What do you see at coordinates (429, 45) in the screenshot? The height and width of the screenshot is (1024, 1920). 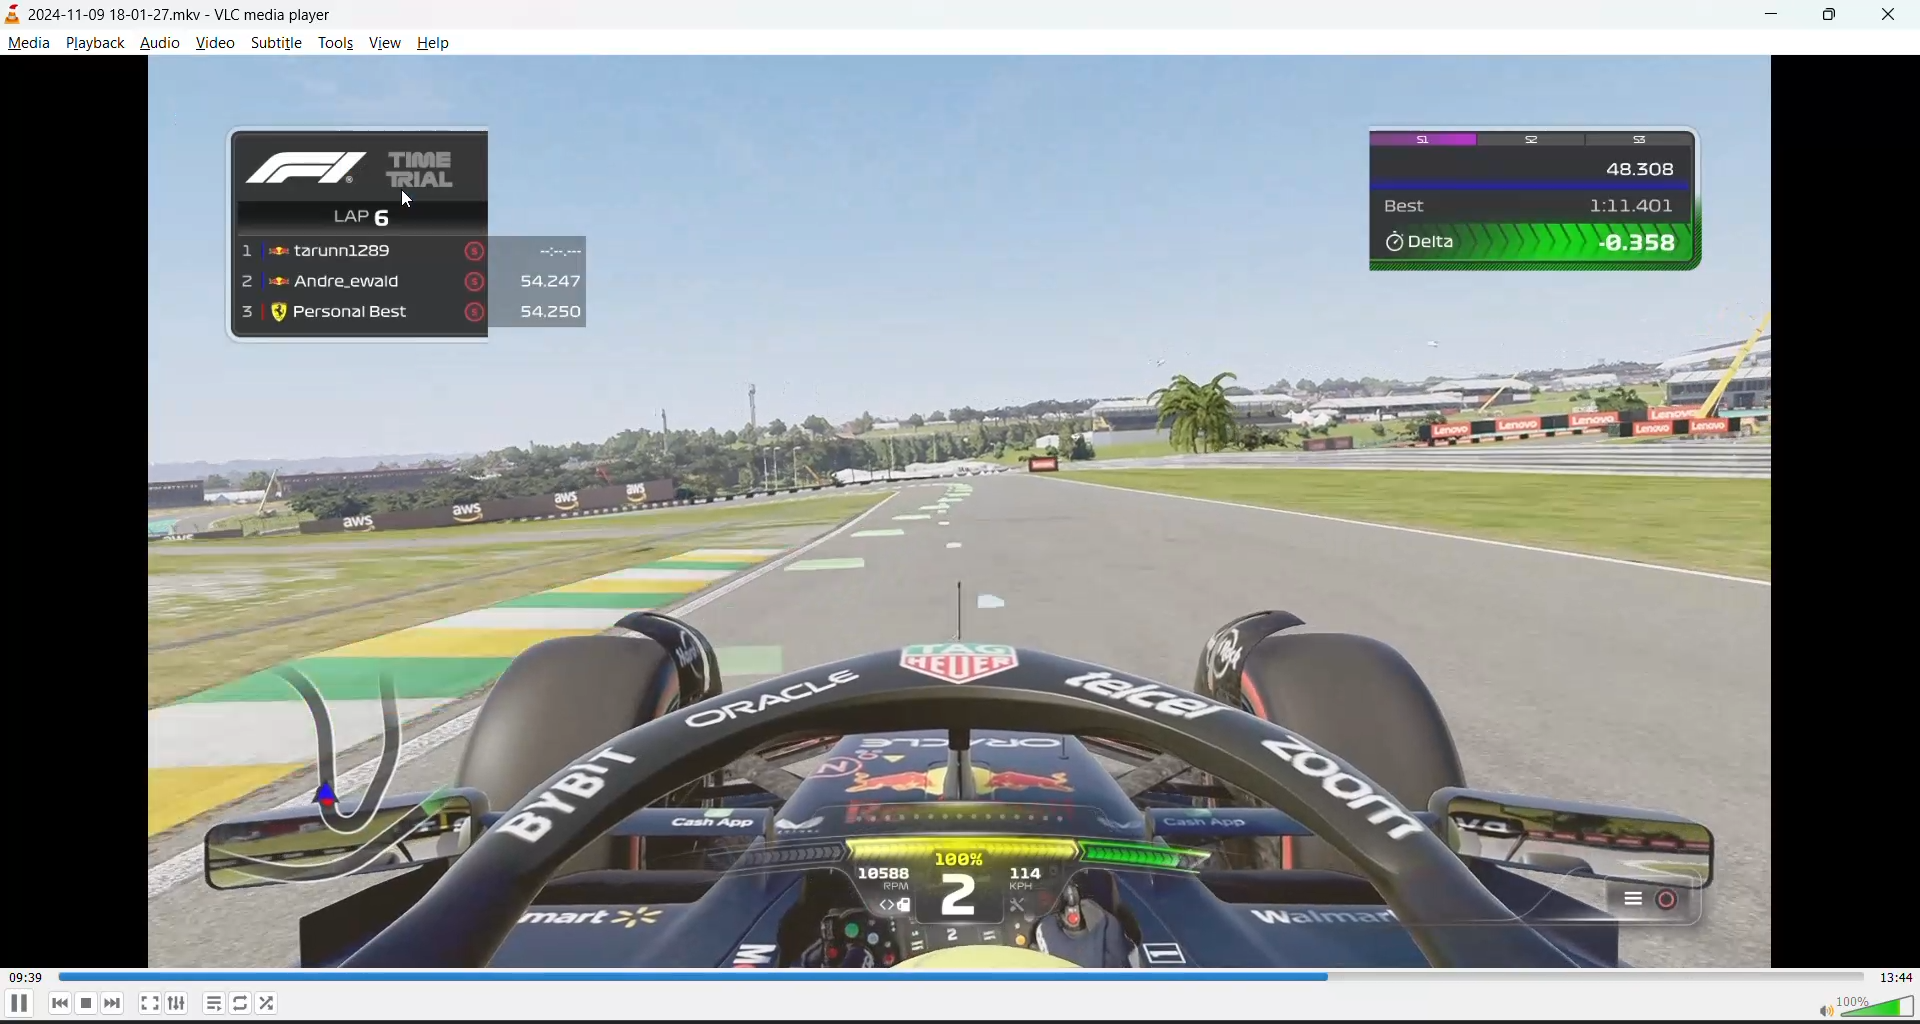 I see `help` at bounding box center [429, 45].